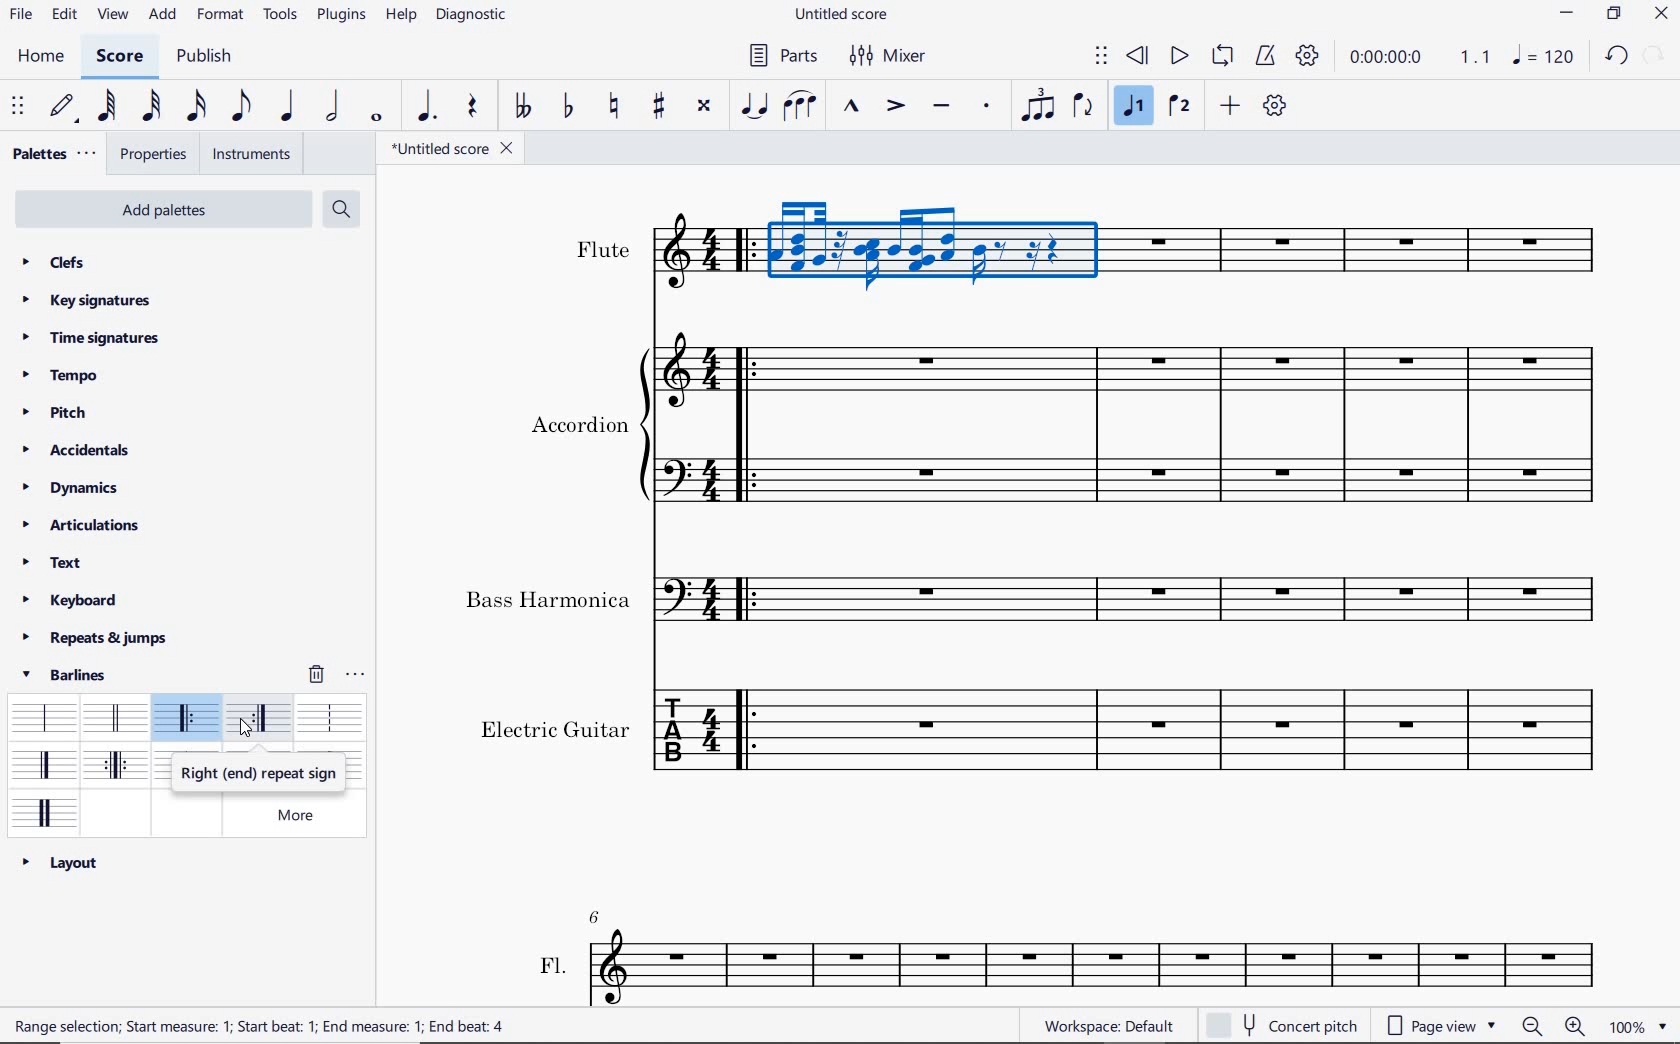 This screenshot has width=1680, height=1044. What do you see at coordinates (749, 731) in the screenshot?
I see `left (start) repeat sign added` at bounding box center [749, 731].